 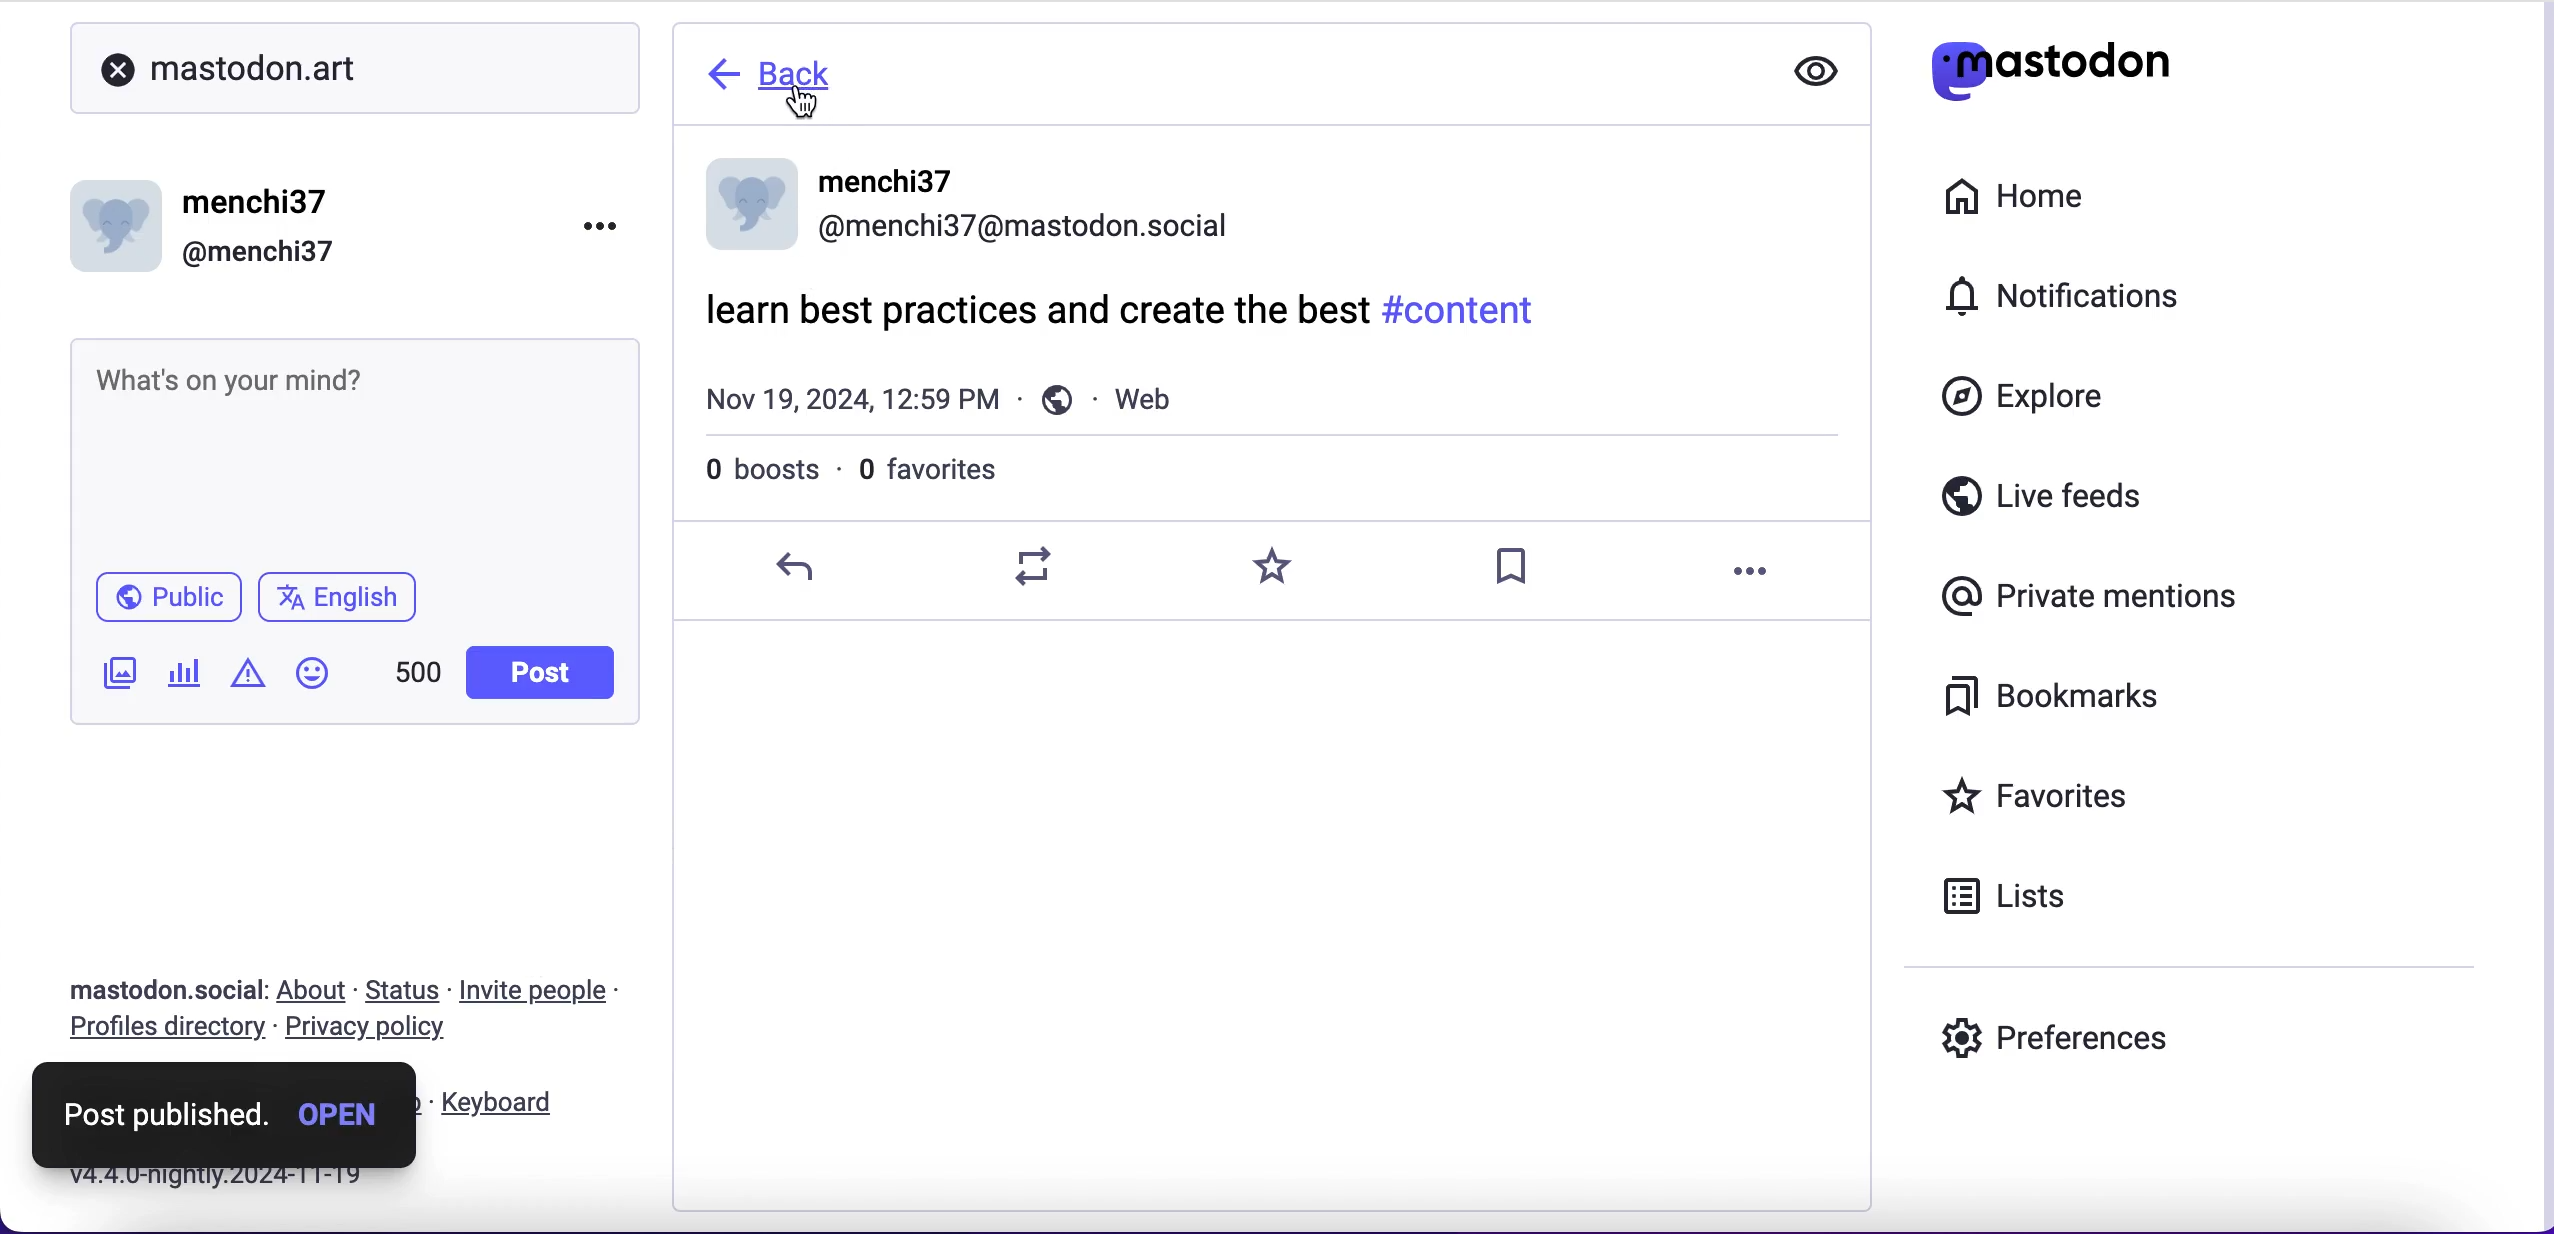 What do you see at coordinates (2059, 1034) in the screenshot?
I see `preferences` at bounding box center [2059, 1034].